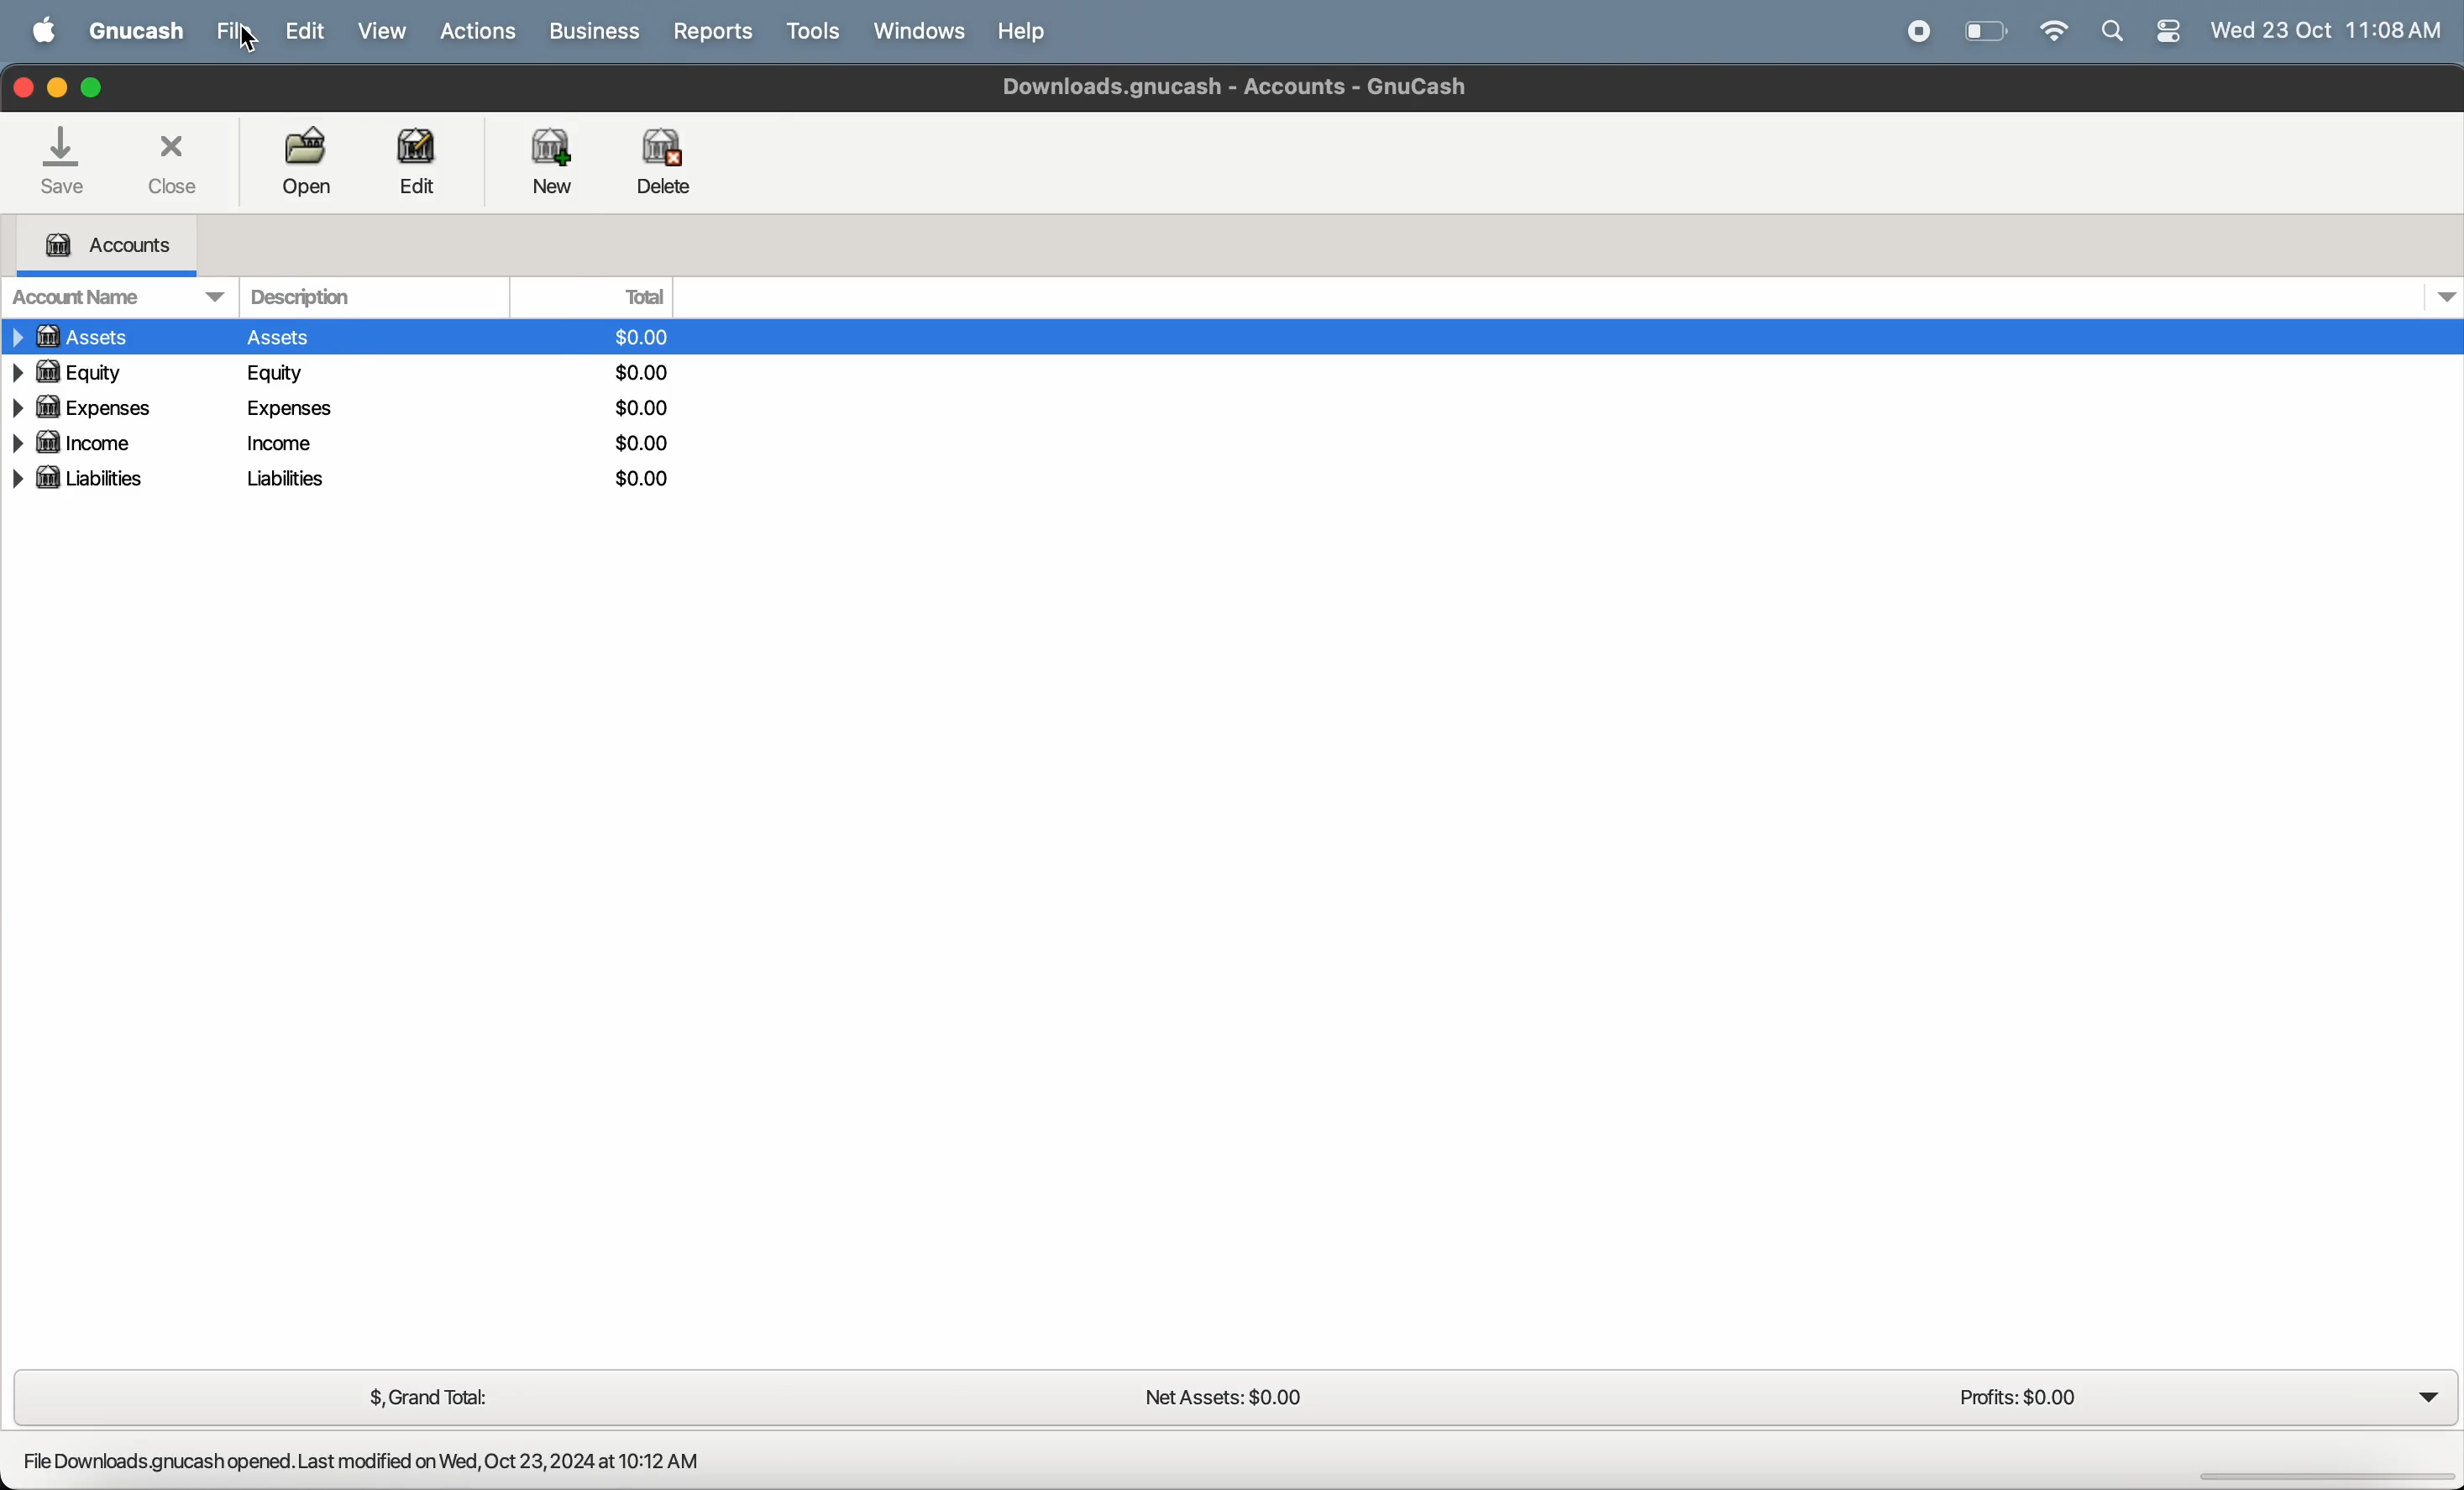 Image resolution: width=2464 pixels, height=1490 pixels. I want to click on accounts, so click(98, 244).